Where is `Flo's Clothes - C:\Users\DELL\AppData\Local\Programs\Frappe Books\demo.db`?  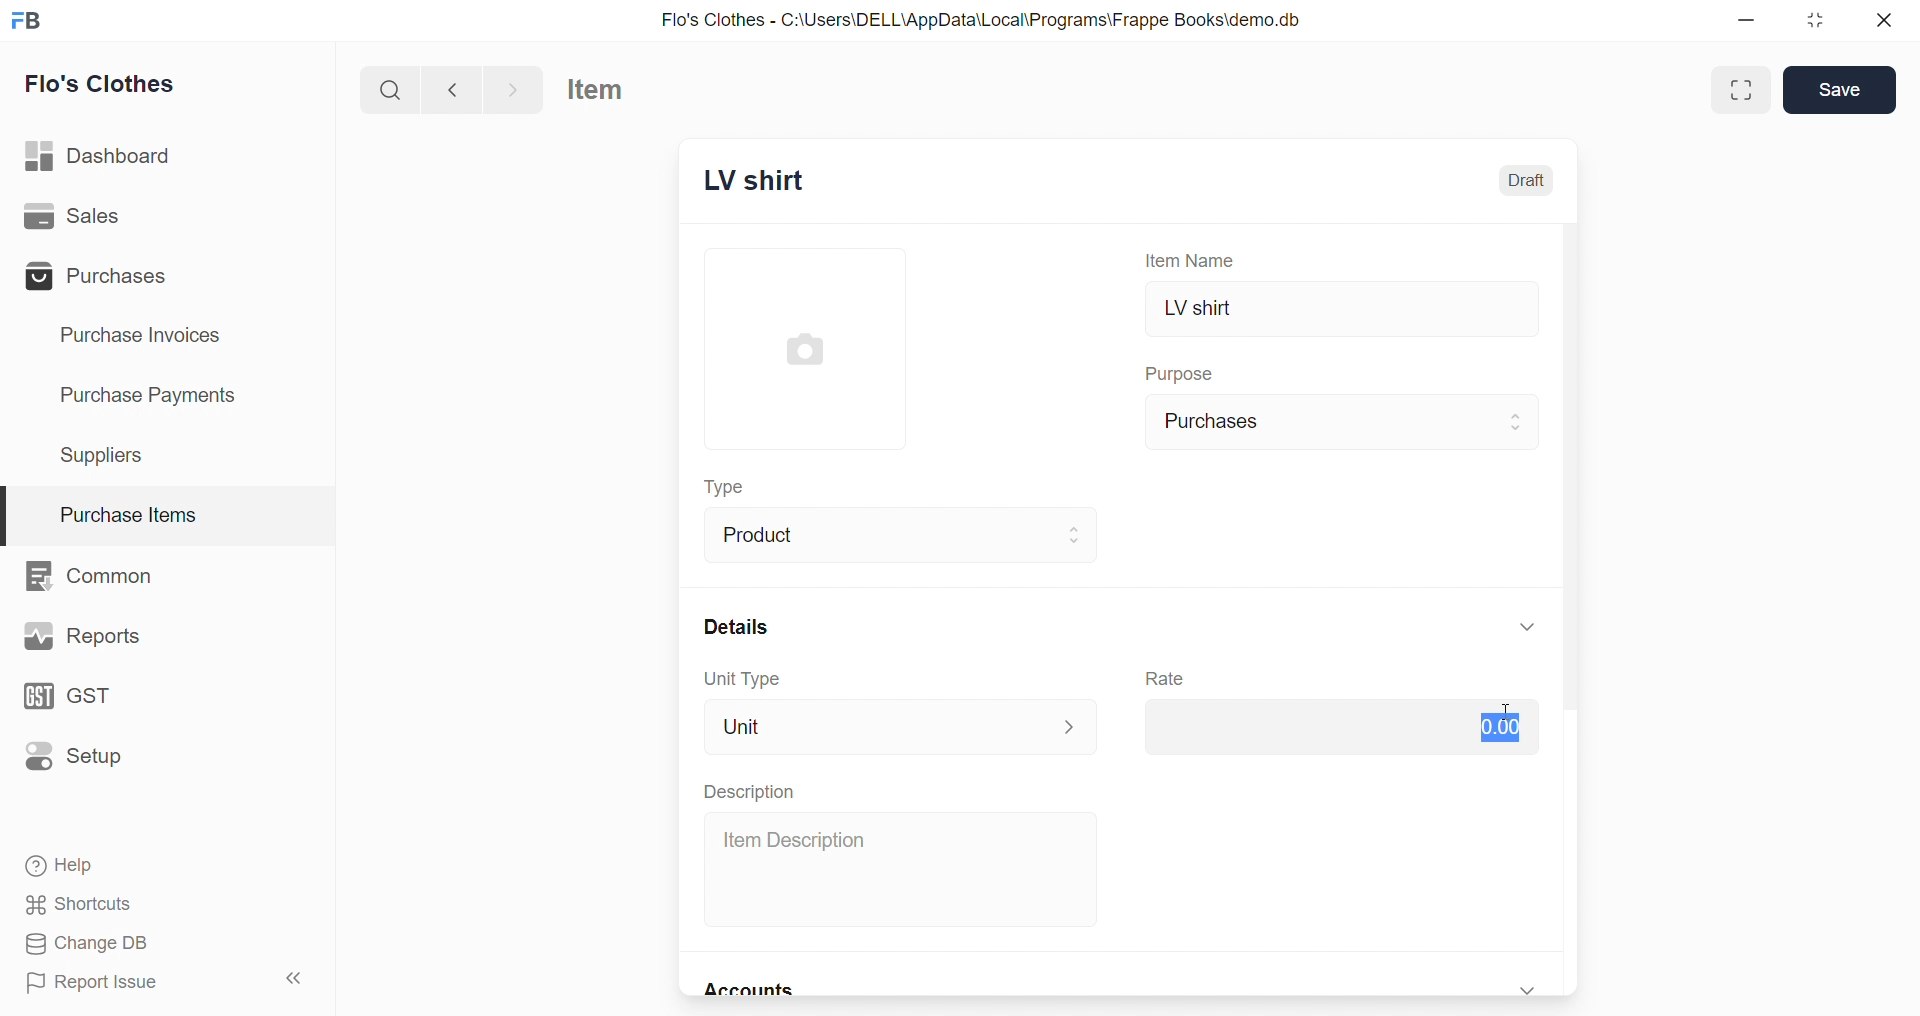
Flo's Clothes - C:\Users\DELL\AppData\Local\Programs\Frappe Books\demo.db is located at coordinates (982, 18).